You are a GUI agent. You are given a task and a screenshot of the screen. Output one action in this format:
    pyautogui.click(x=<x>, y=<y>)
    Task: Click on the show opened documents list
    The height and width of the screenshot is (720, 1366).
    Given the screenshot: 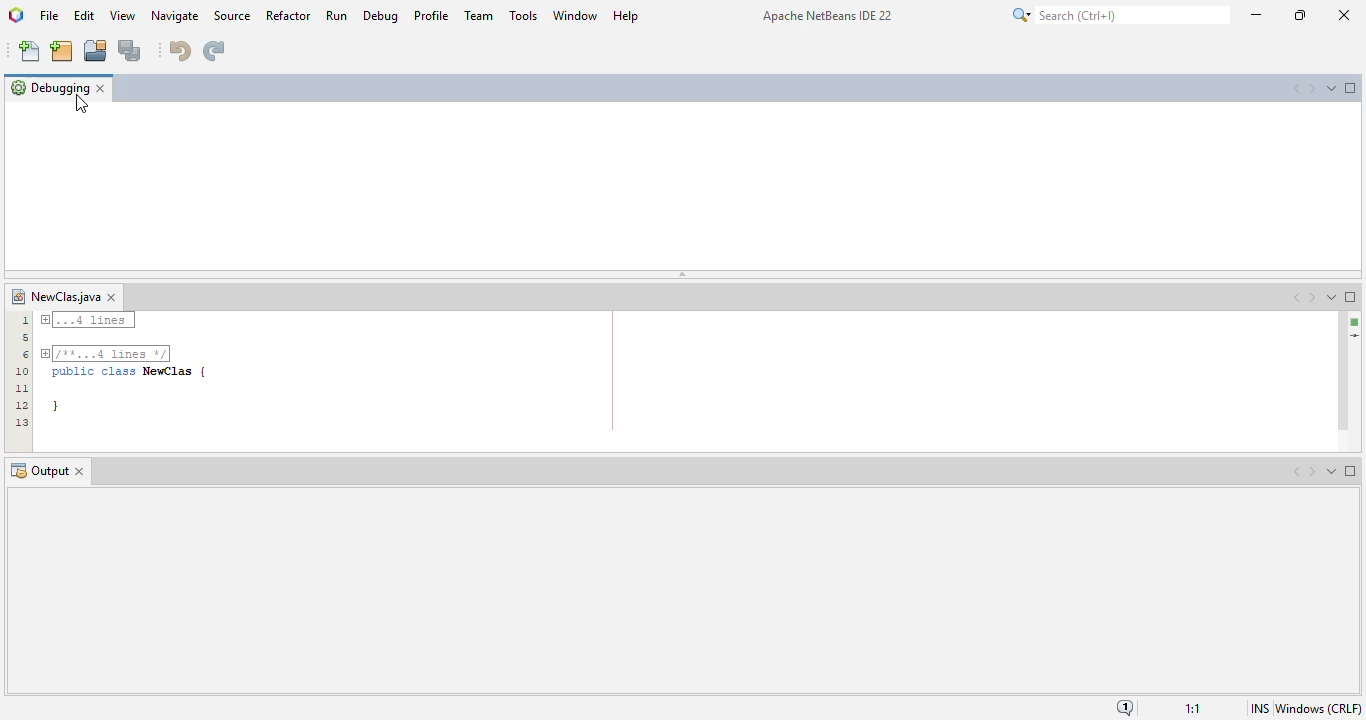 What is the action you would take?
    pyautogui.click(x=1331, y=87)
    